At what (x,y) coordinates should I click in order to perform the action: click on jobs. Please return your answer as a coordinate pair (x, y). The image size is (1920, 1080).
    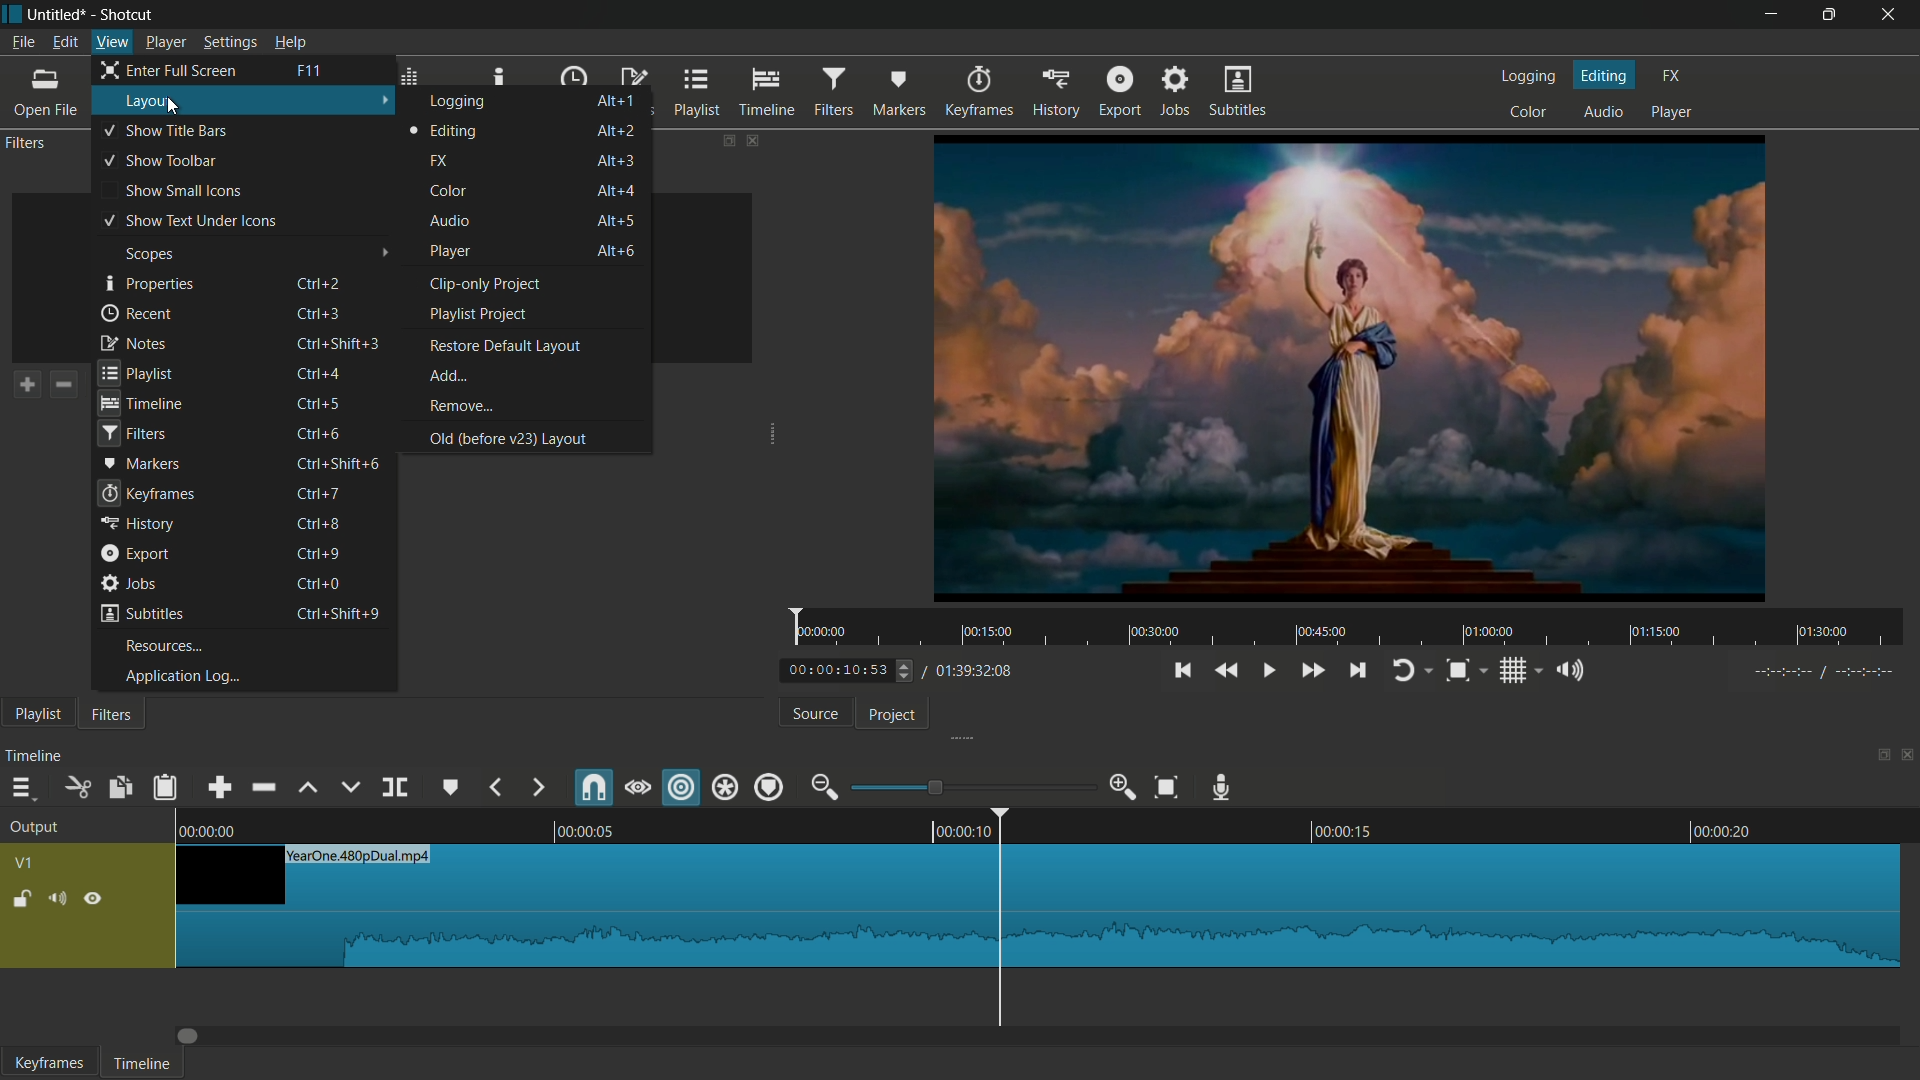
    Looking at the image, I should click on (1174, 92).